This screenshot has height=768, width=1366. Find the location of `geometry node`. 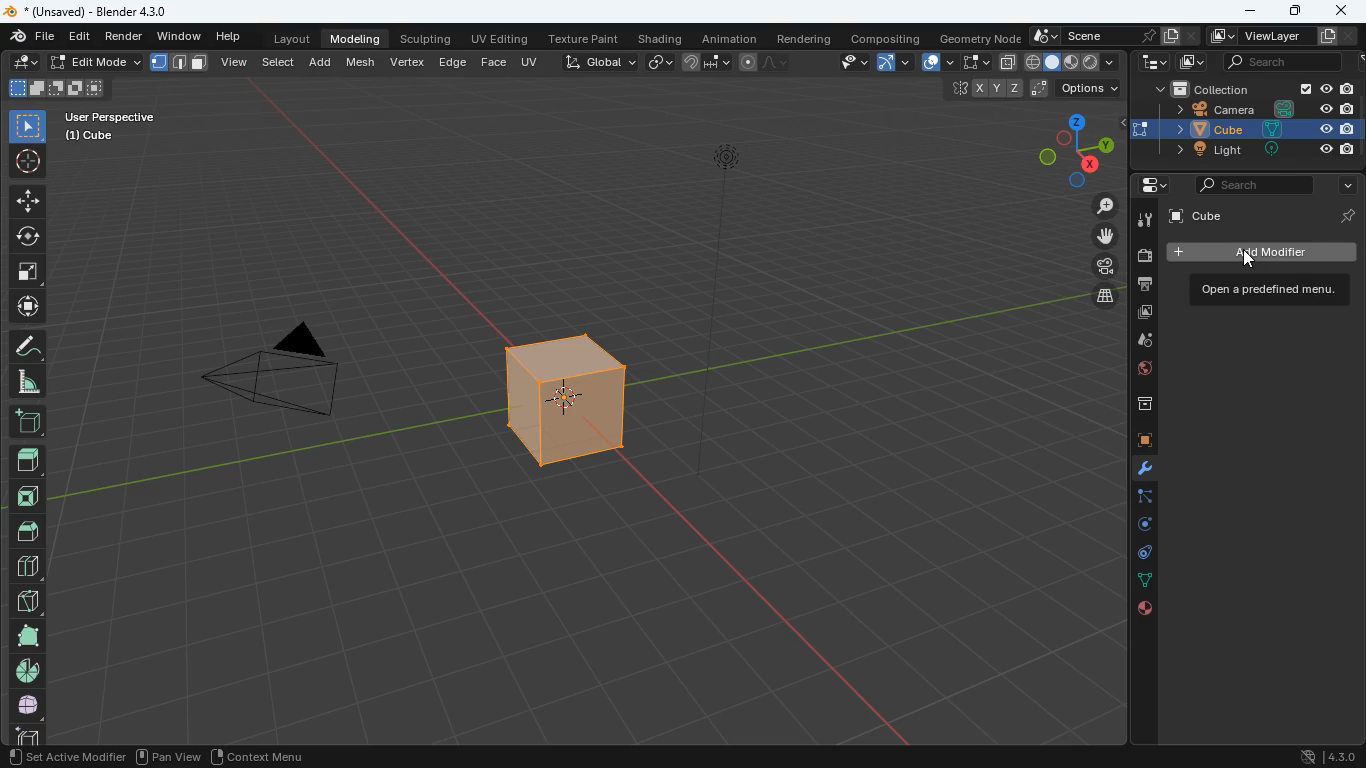

geometry node is located at coordinates (975, 37).